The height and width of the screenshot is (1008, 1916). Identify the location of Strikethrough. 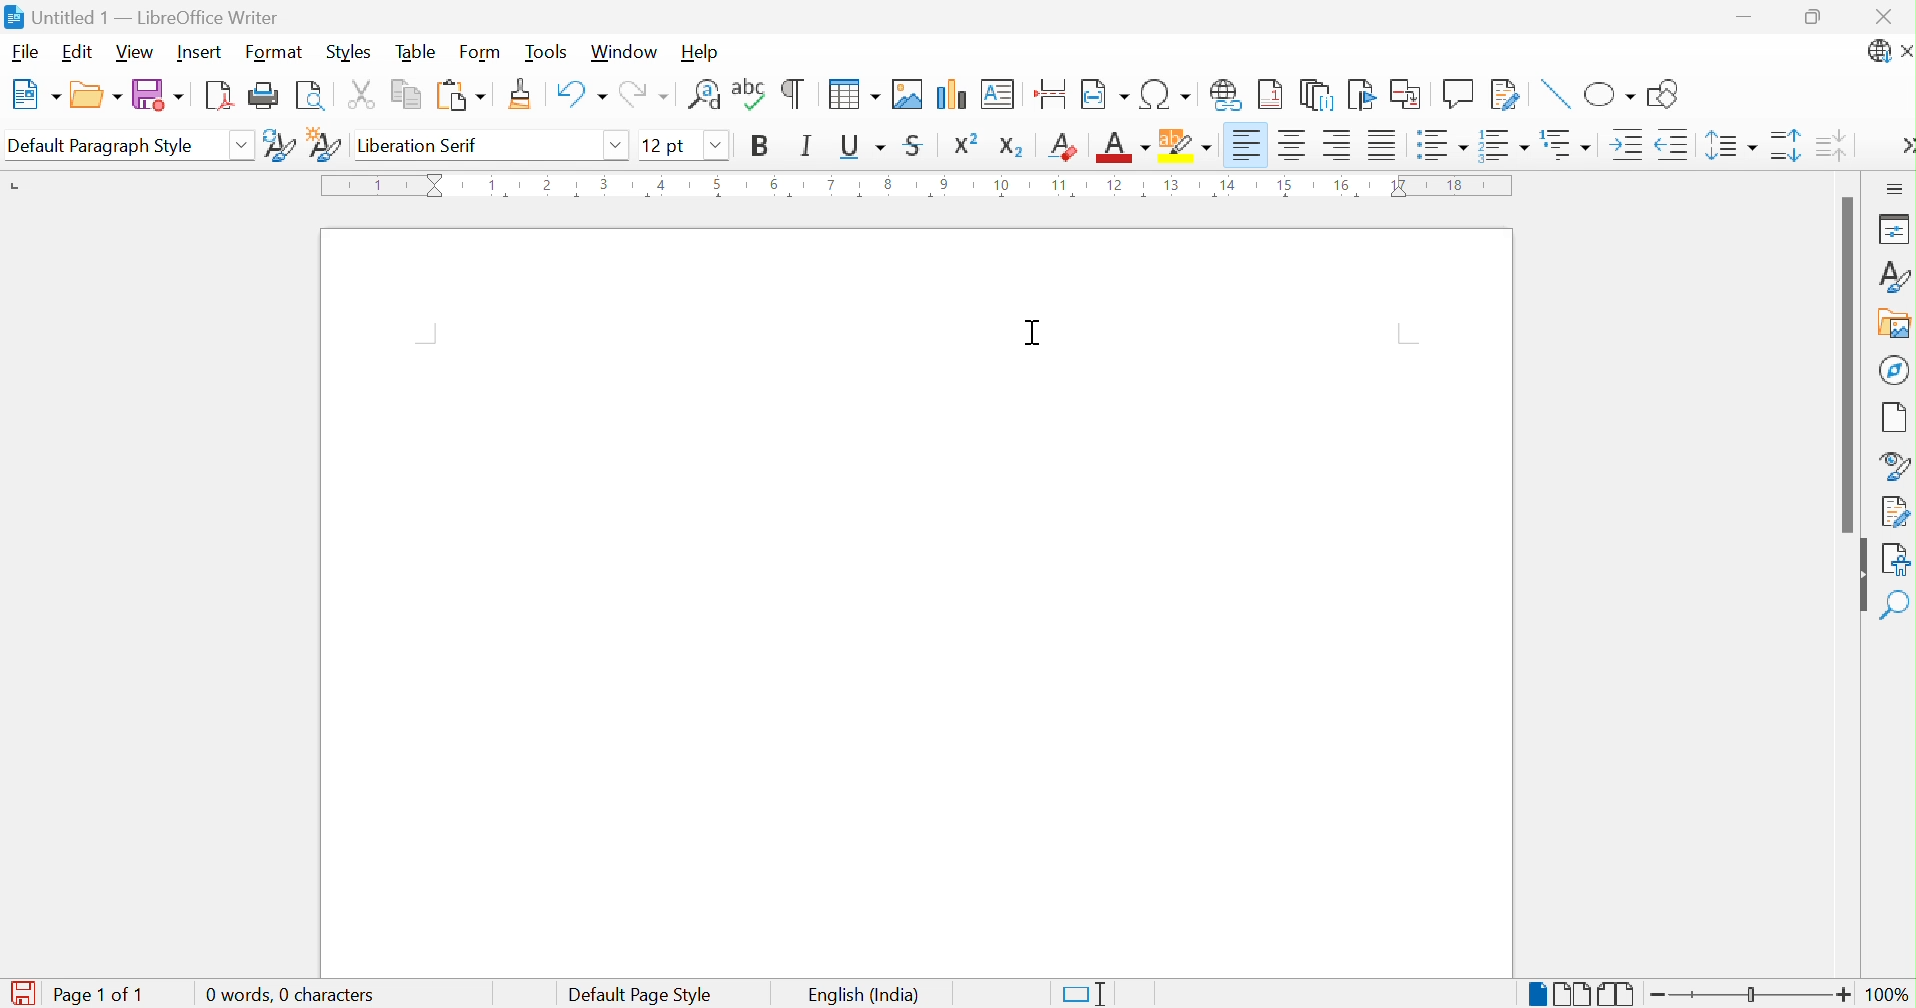
(915, 145).